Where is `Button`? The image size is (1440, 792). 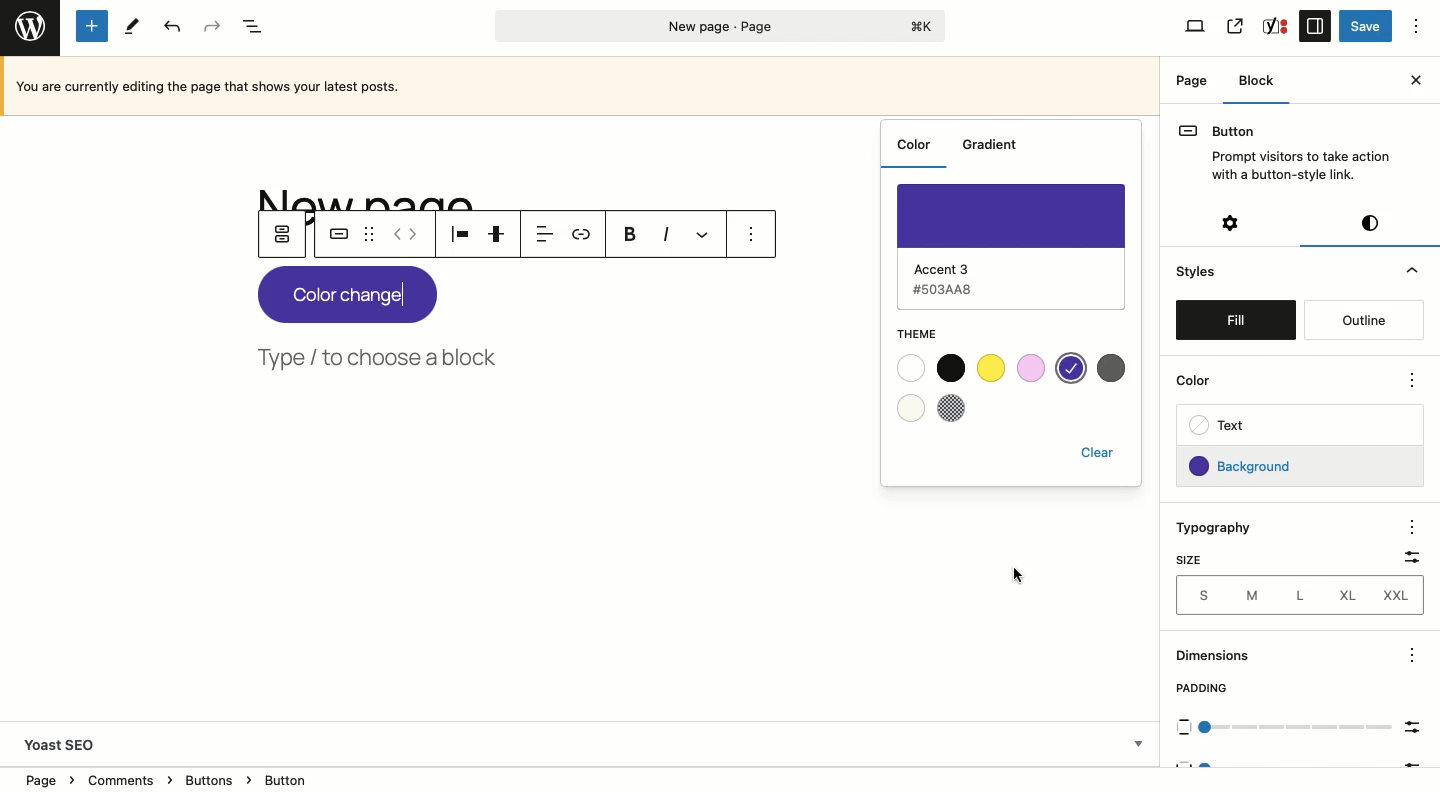 Button is located at coordinates (336, 234).